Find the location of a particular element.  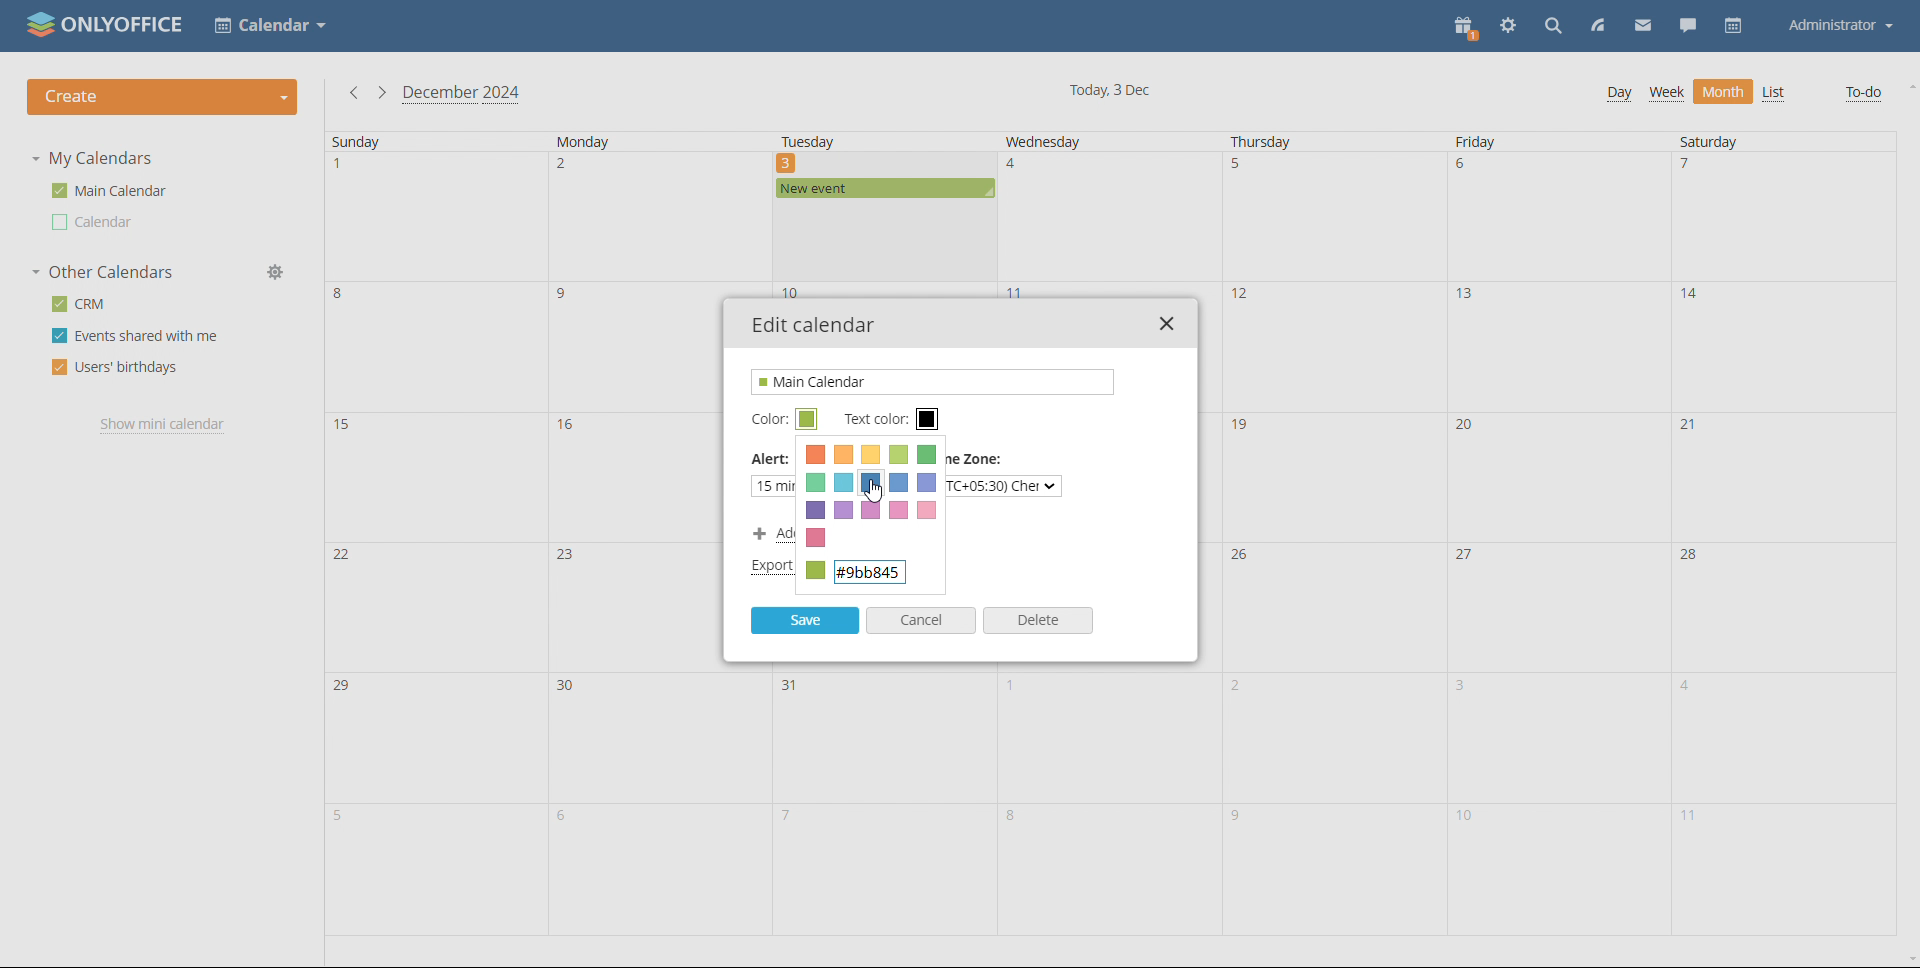

date is located at coordinates (1559, 476).